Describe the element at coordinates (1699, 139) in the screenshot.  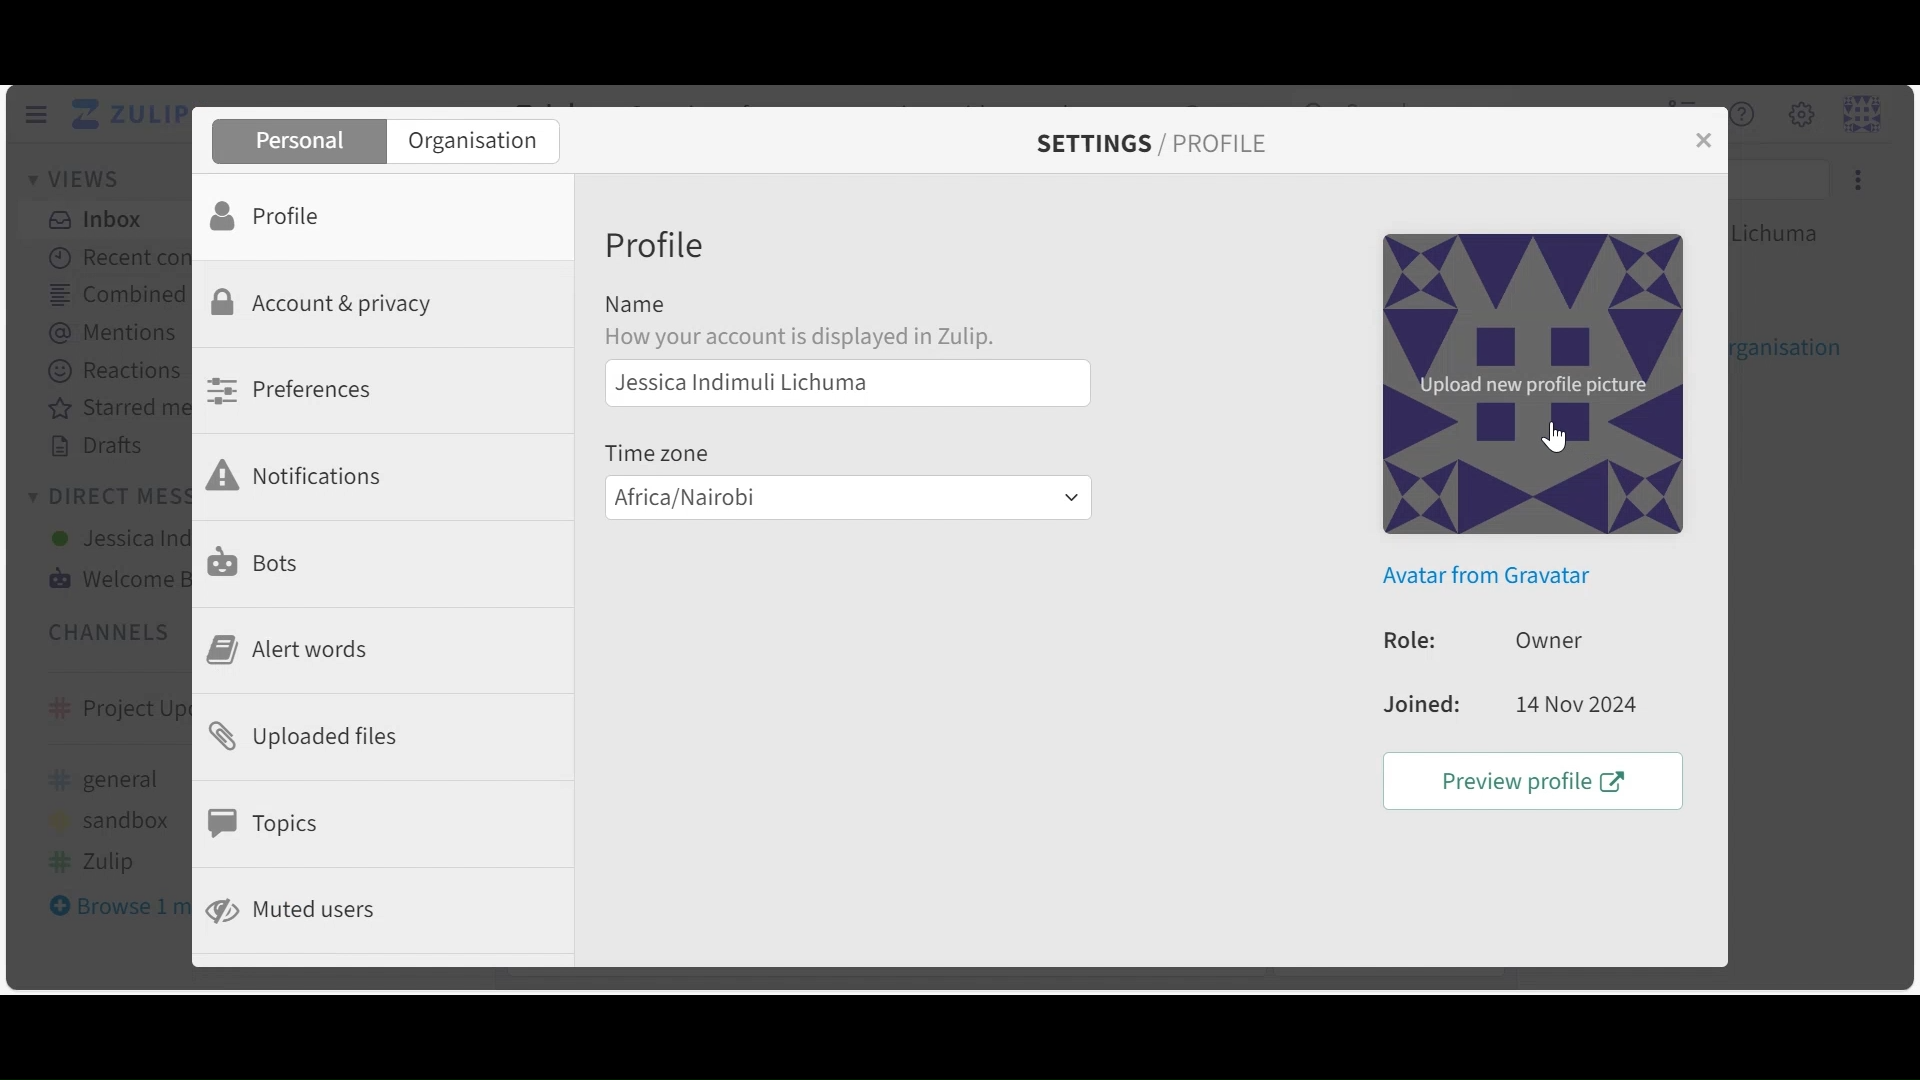
I see `Close` at that location.